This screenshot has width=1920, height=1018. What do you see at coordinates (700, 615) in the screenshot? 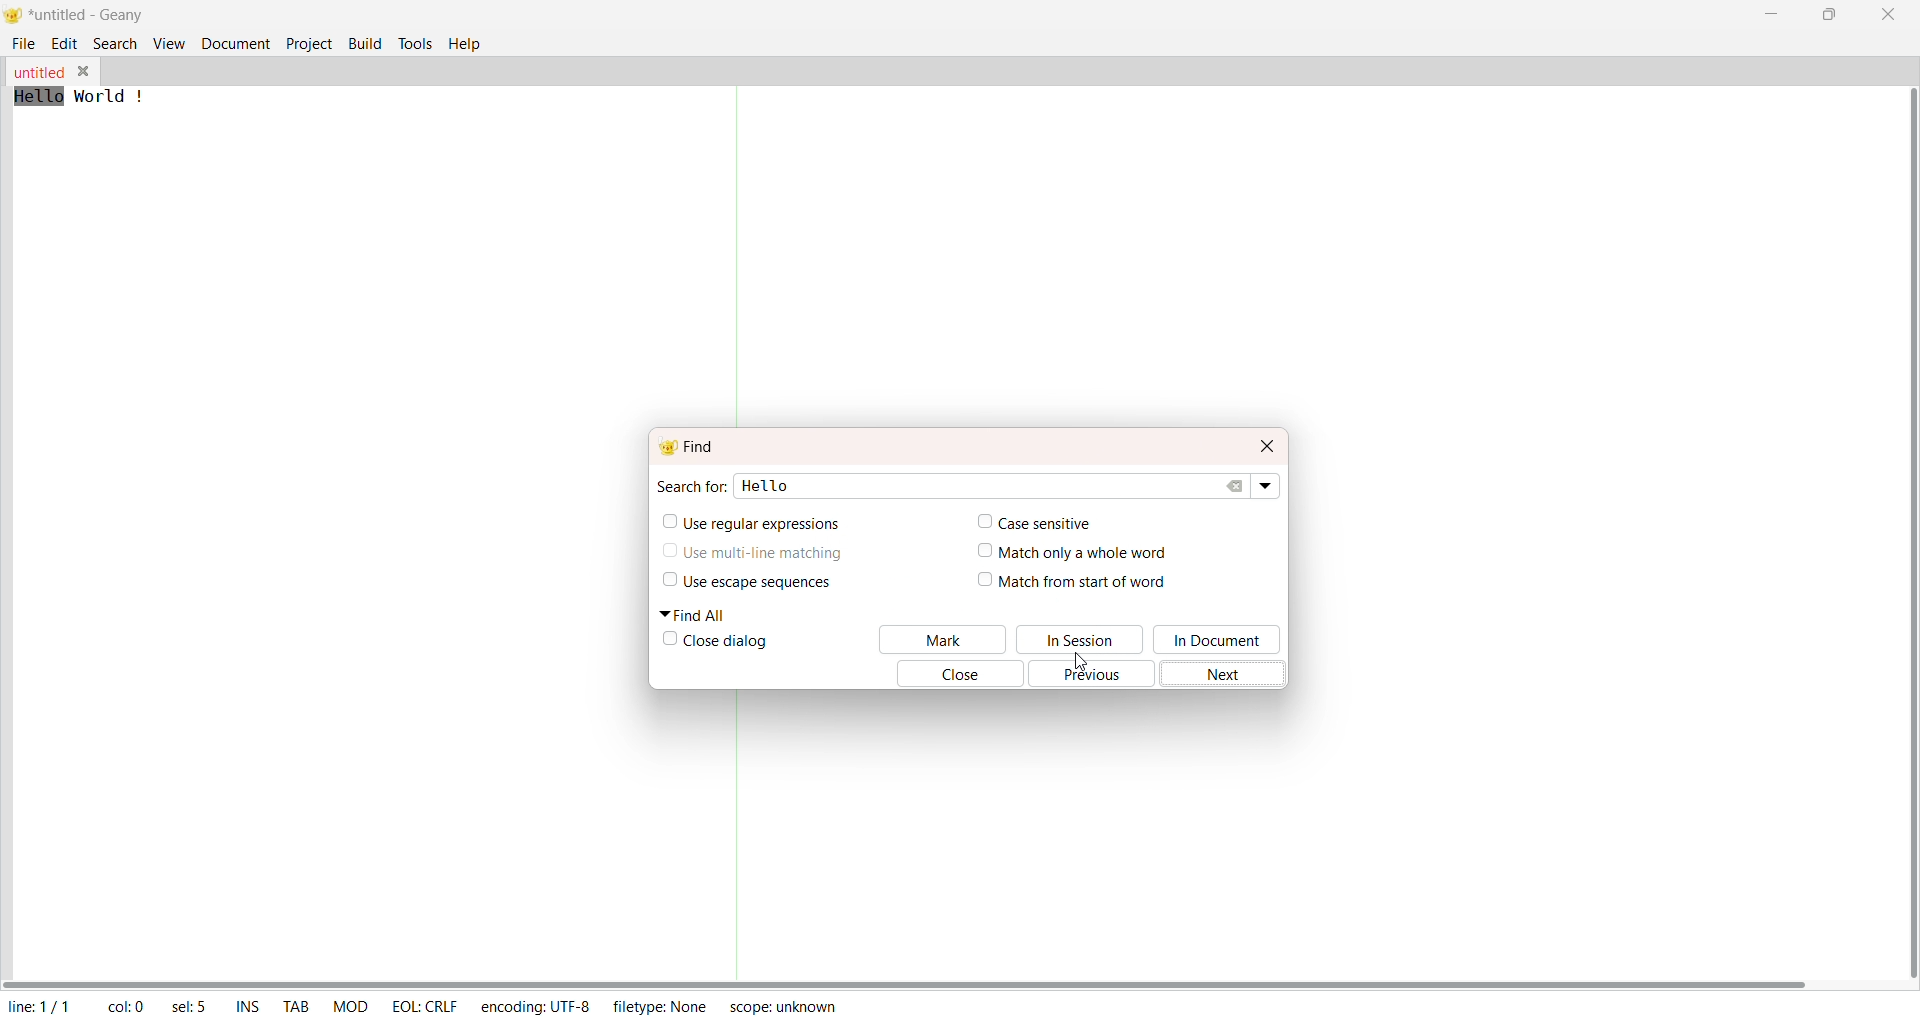
I see `Find All` at bounding box center [700, 615].